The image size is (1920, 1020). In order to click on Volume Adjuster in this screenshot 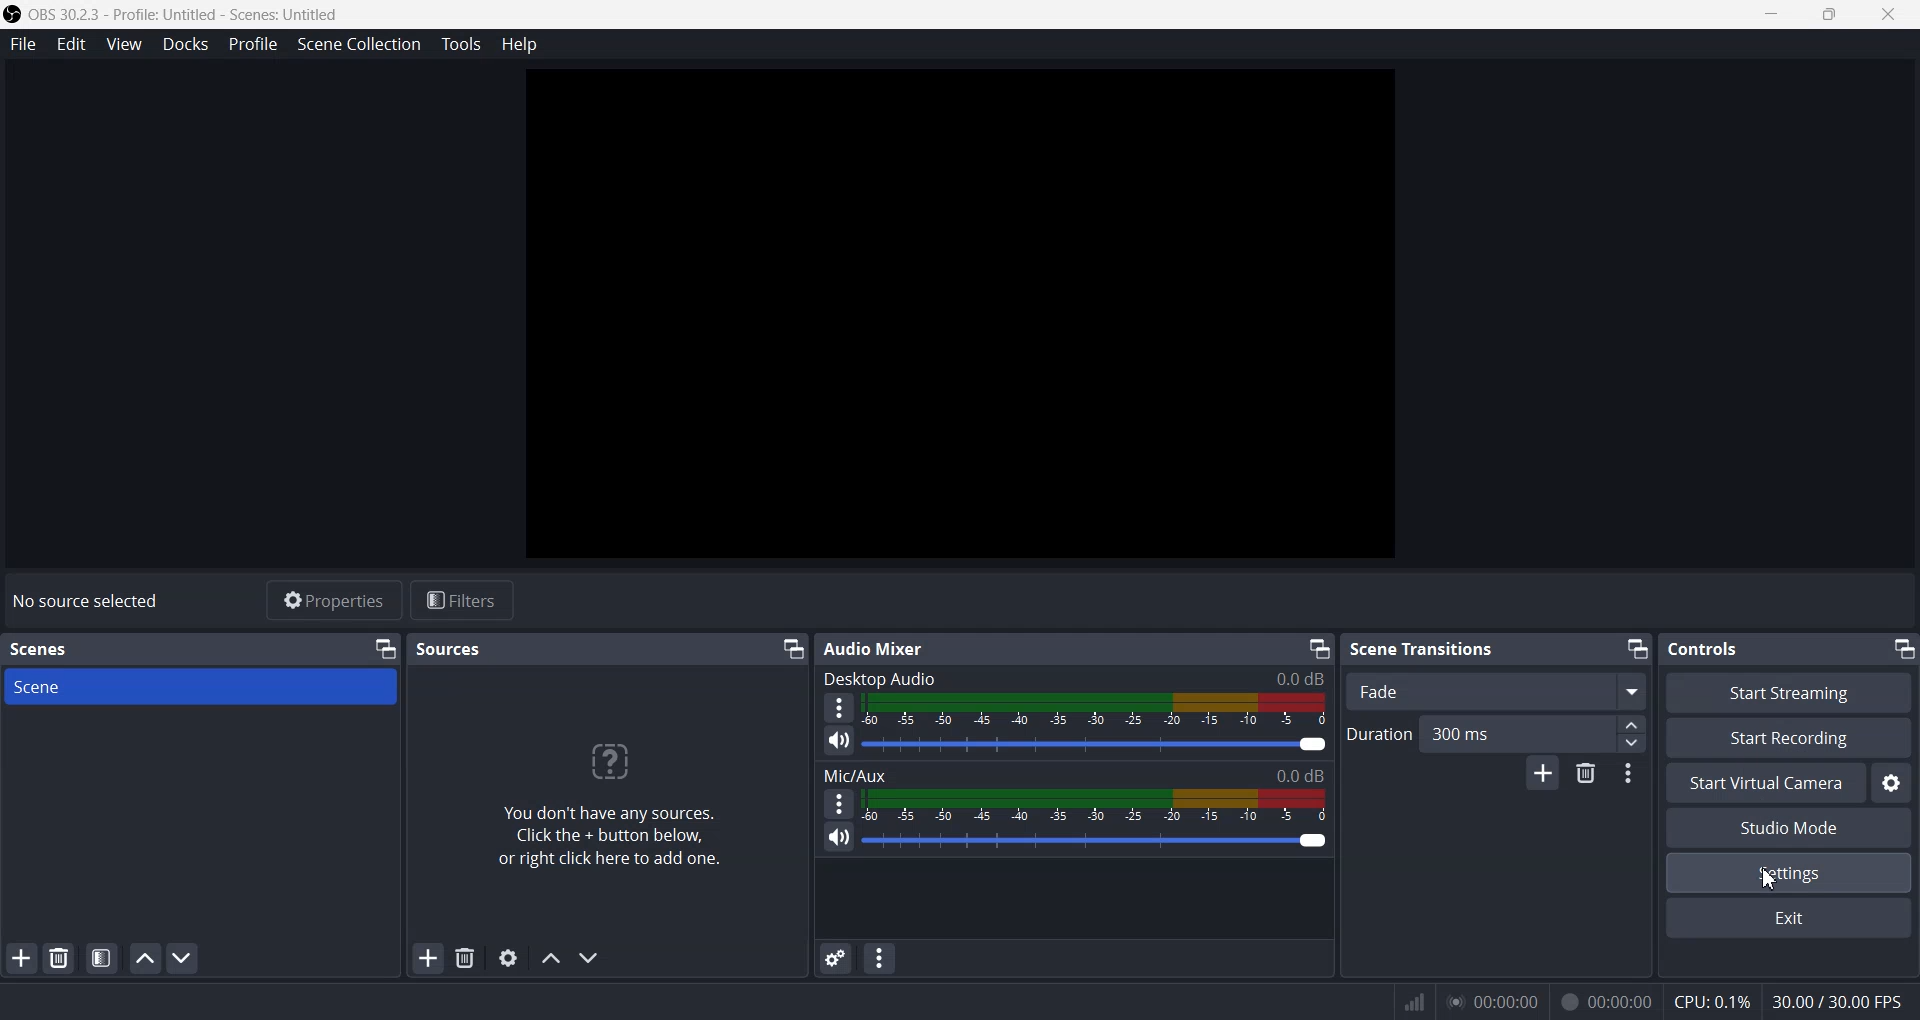, I will do `click(1099, 745)`.